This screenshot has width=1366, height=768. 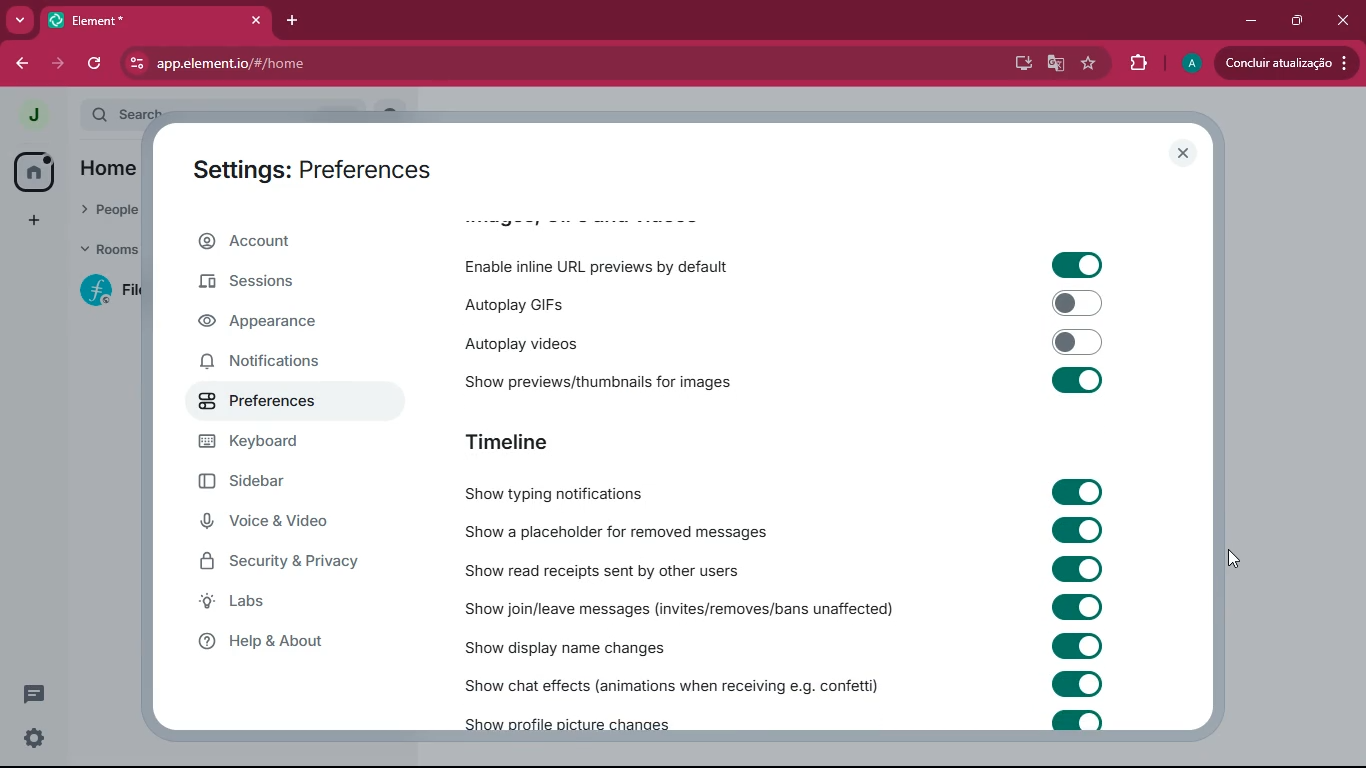 I want to click on favourite, so click(x=1091, y=67).